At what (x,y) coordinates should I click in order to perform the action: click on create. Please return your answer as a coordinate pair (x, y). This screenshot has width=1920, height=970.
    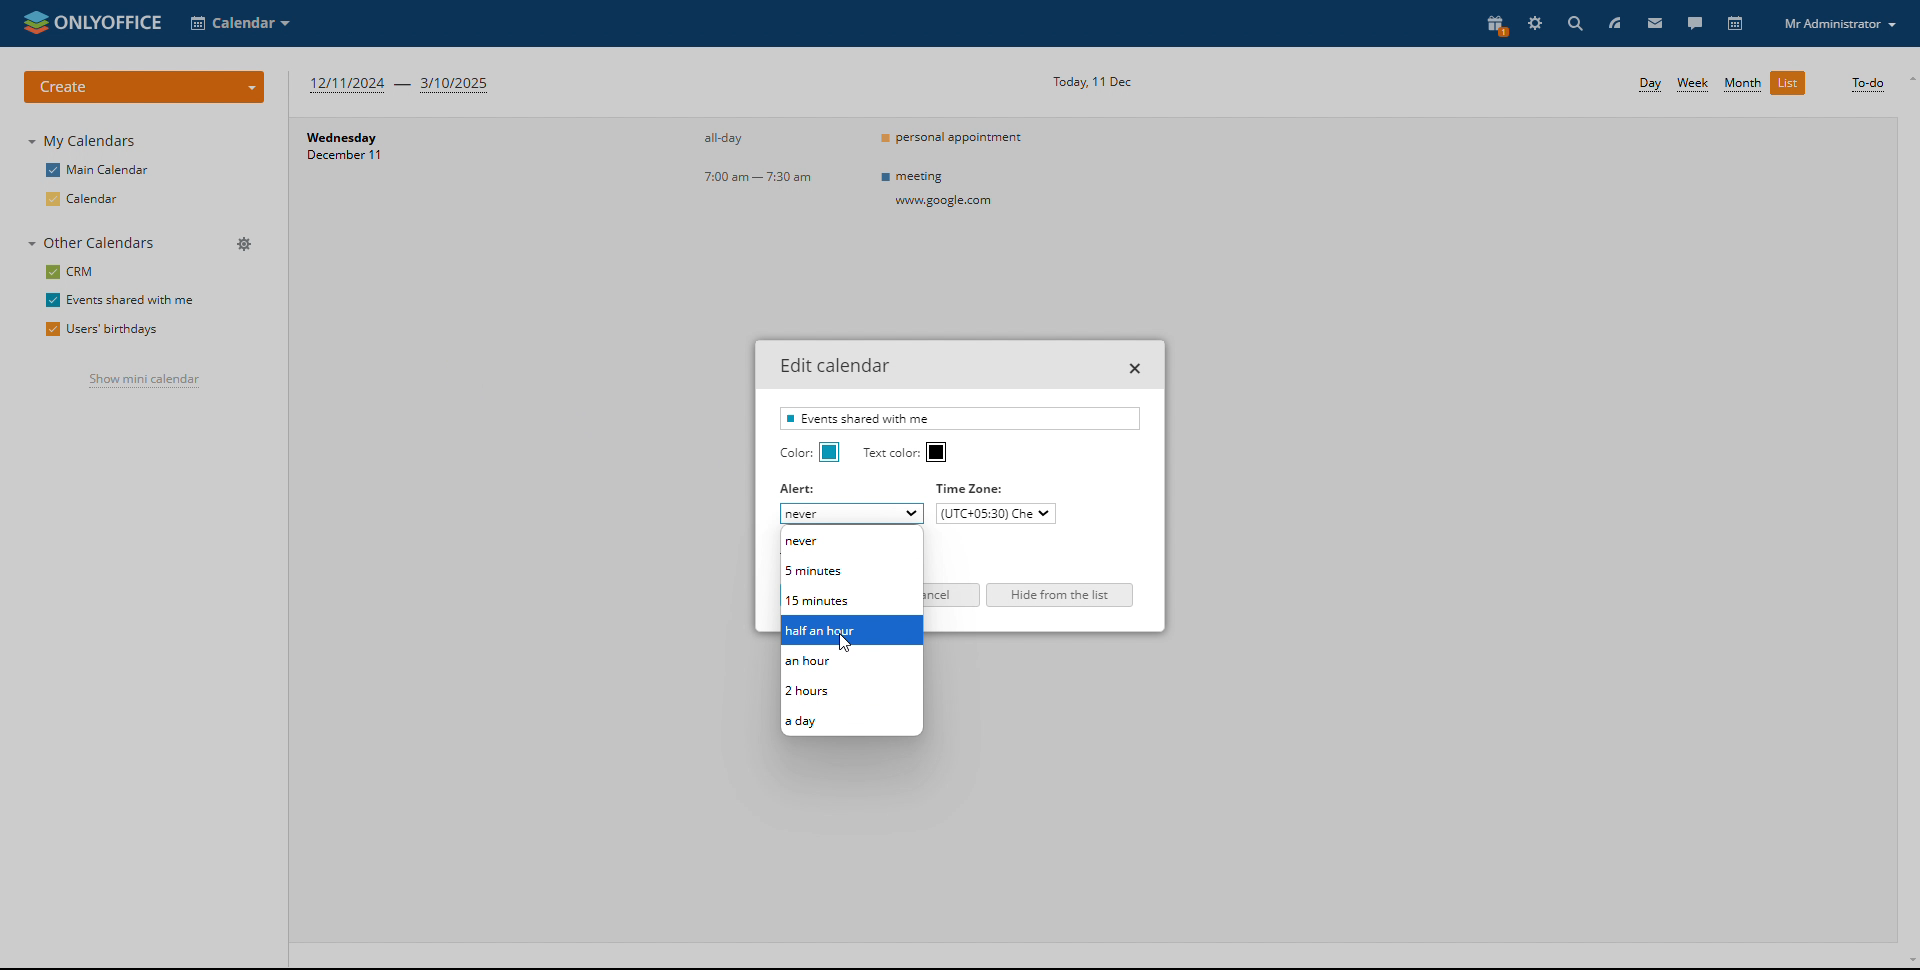
    Looking at the image, I should click on (145, 87).